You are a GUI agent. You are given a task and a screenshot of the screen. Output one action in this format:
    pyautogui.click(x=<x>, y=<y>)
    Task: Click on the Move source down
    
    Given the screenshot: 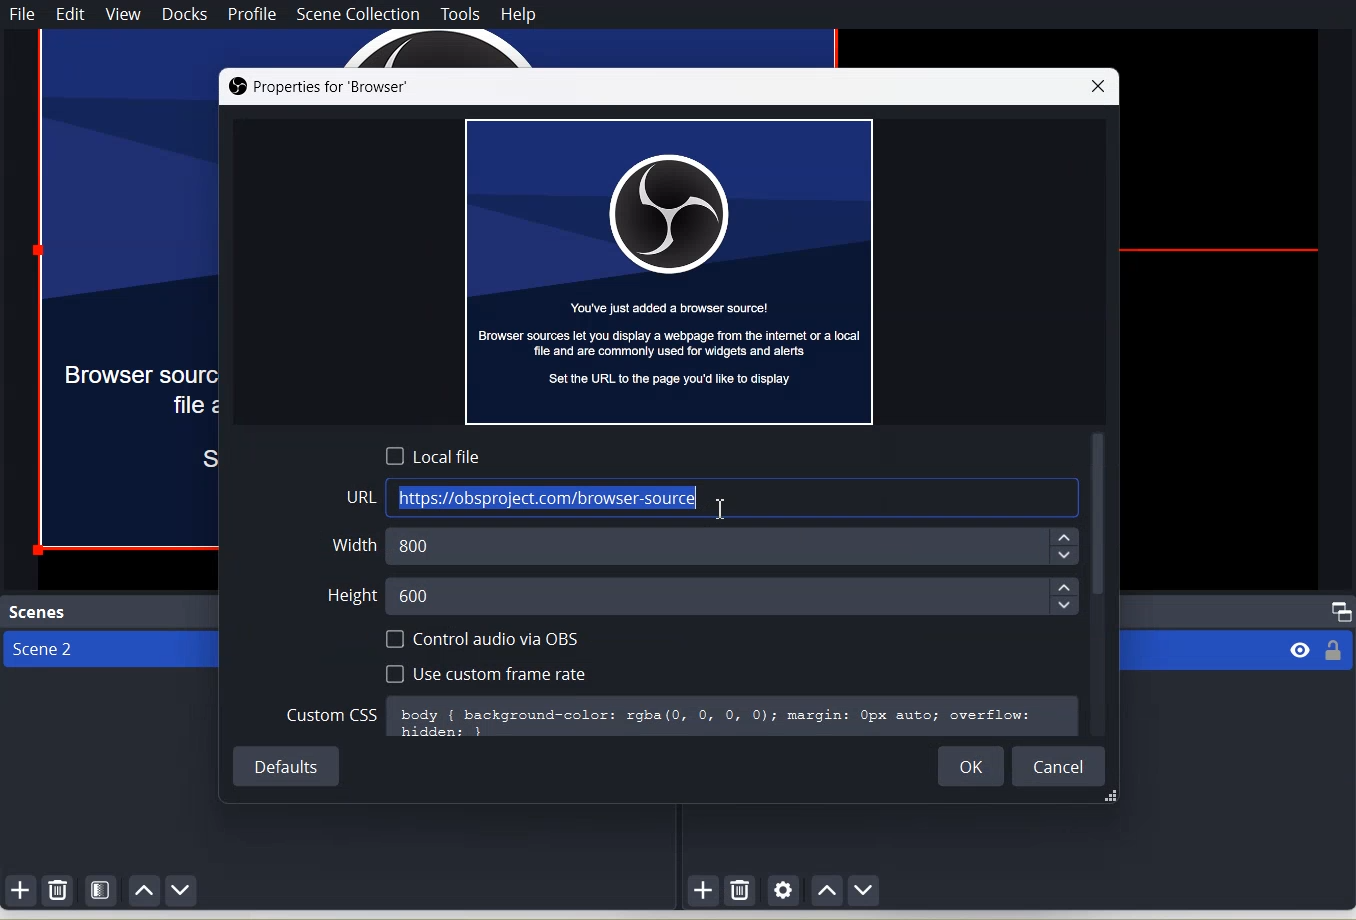 What is the action you would take?
    pyautogui.click(x=865, y=890)
    